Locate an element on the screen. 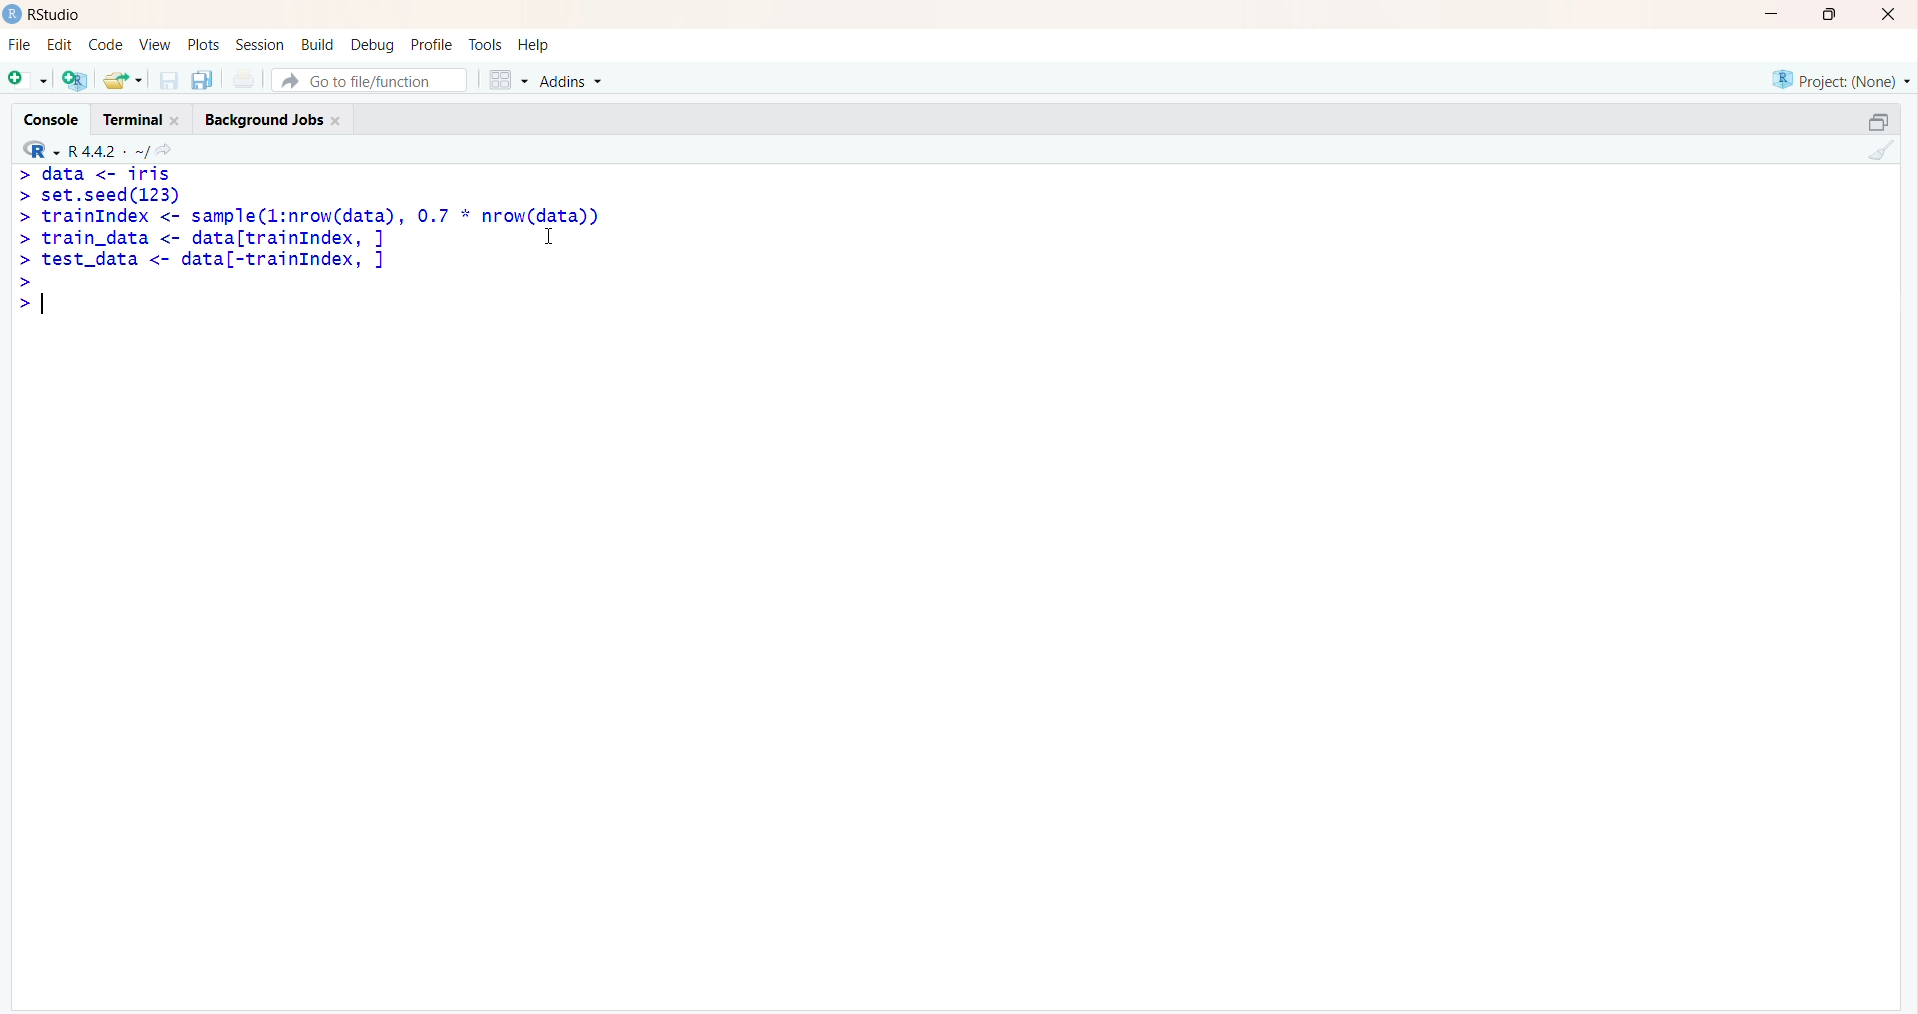 The width and height of the screenshot is (1918, 1014). Edit is located at coordinates (60, 42).